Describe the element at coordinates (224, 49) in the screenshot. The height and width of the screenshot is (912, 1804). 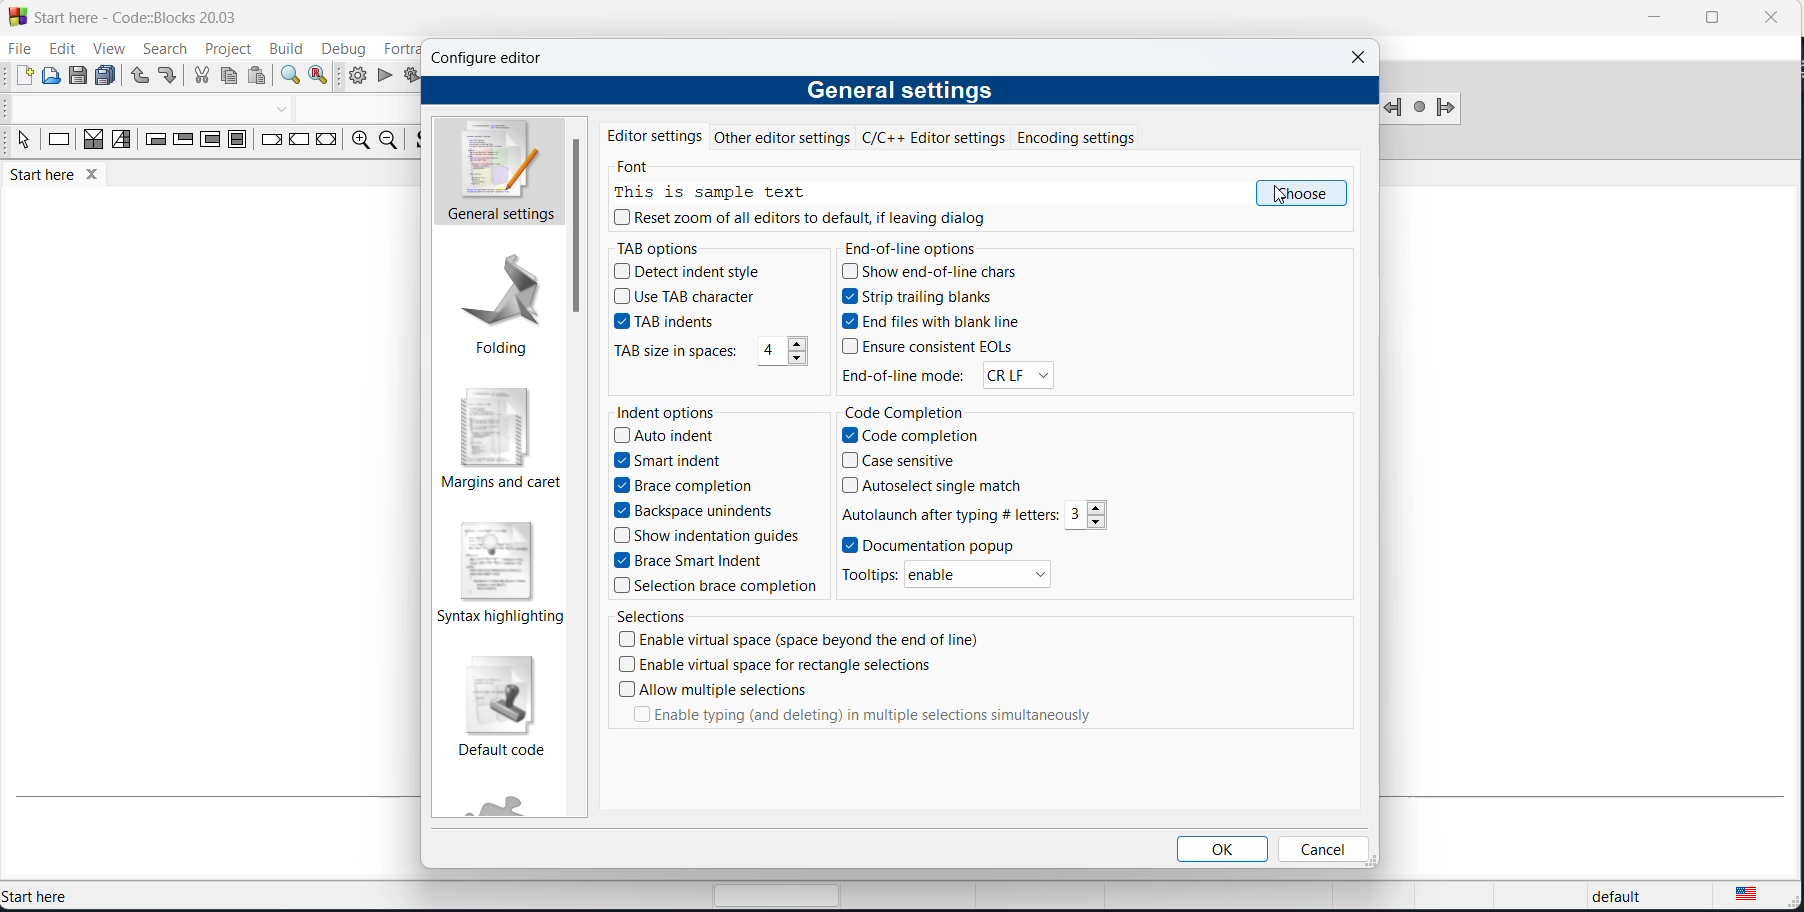
I see `project` at that location.